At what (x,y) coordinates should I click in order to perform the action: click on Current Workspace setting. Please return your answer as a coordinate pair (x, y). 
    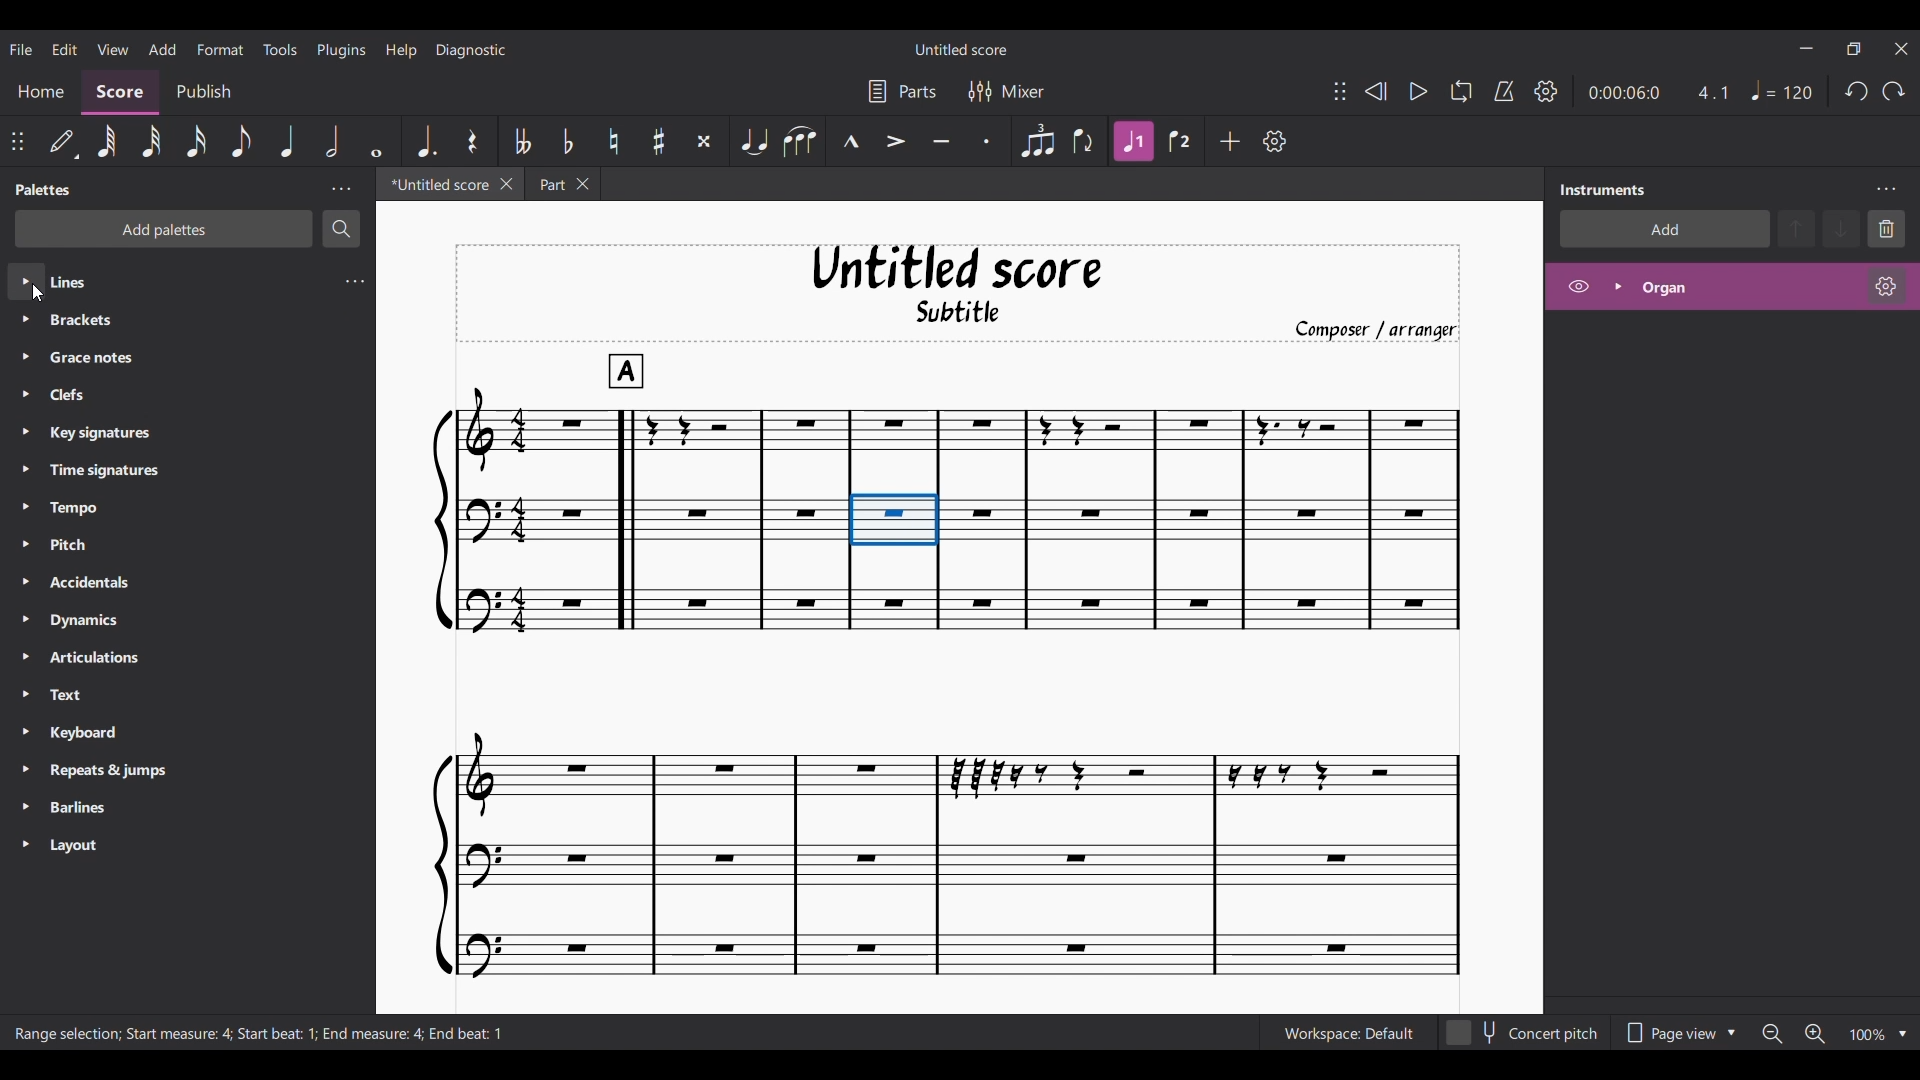
    Looking at the image, I should click on (1348, 1032).